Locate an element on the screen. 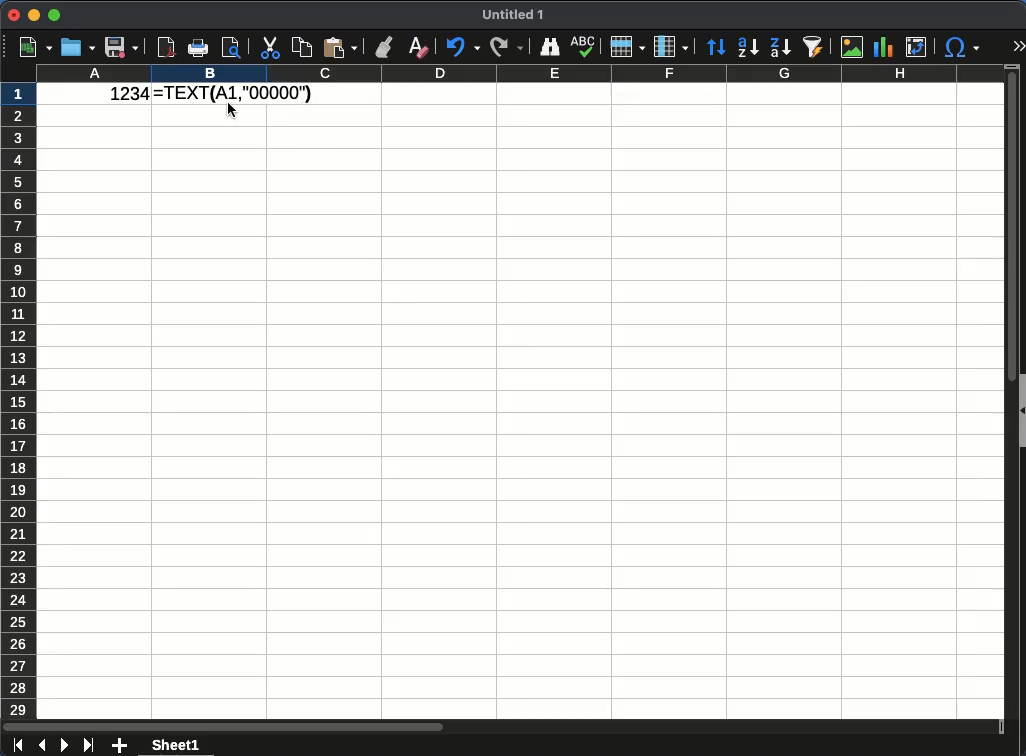 The image size is (1026, 756). clone formatting is located at coordinates (386, 49).